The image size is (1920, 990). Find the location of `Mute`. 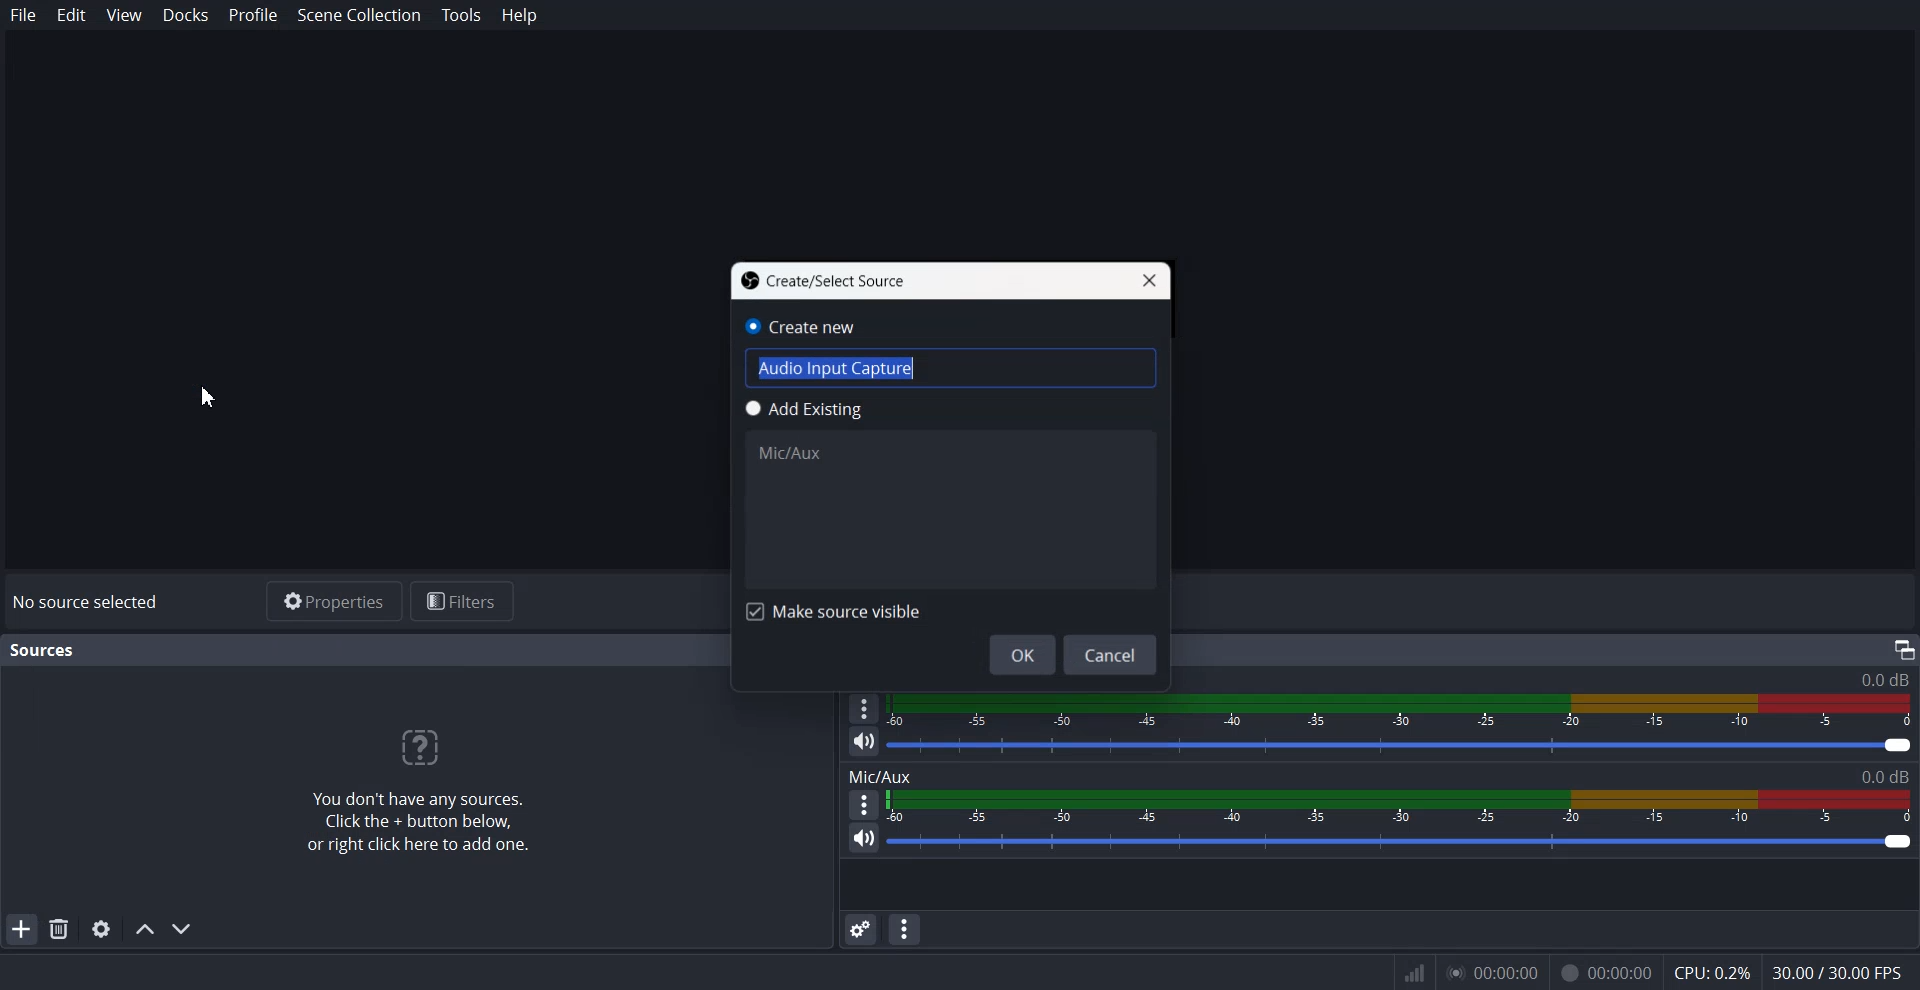

Mute is located at coordinates (864, 741).